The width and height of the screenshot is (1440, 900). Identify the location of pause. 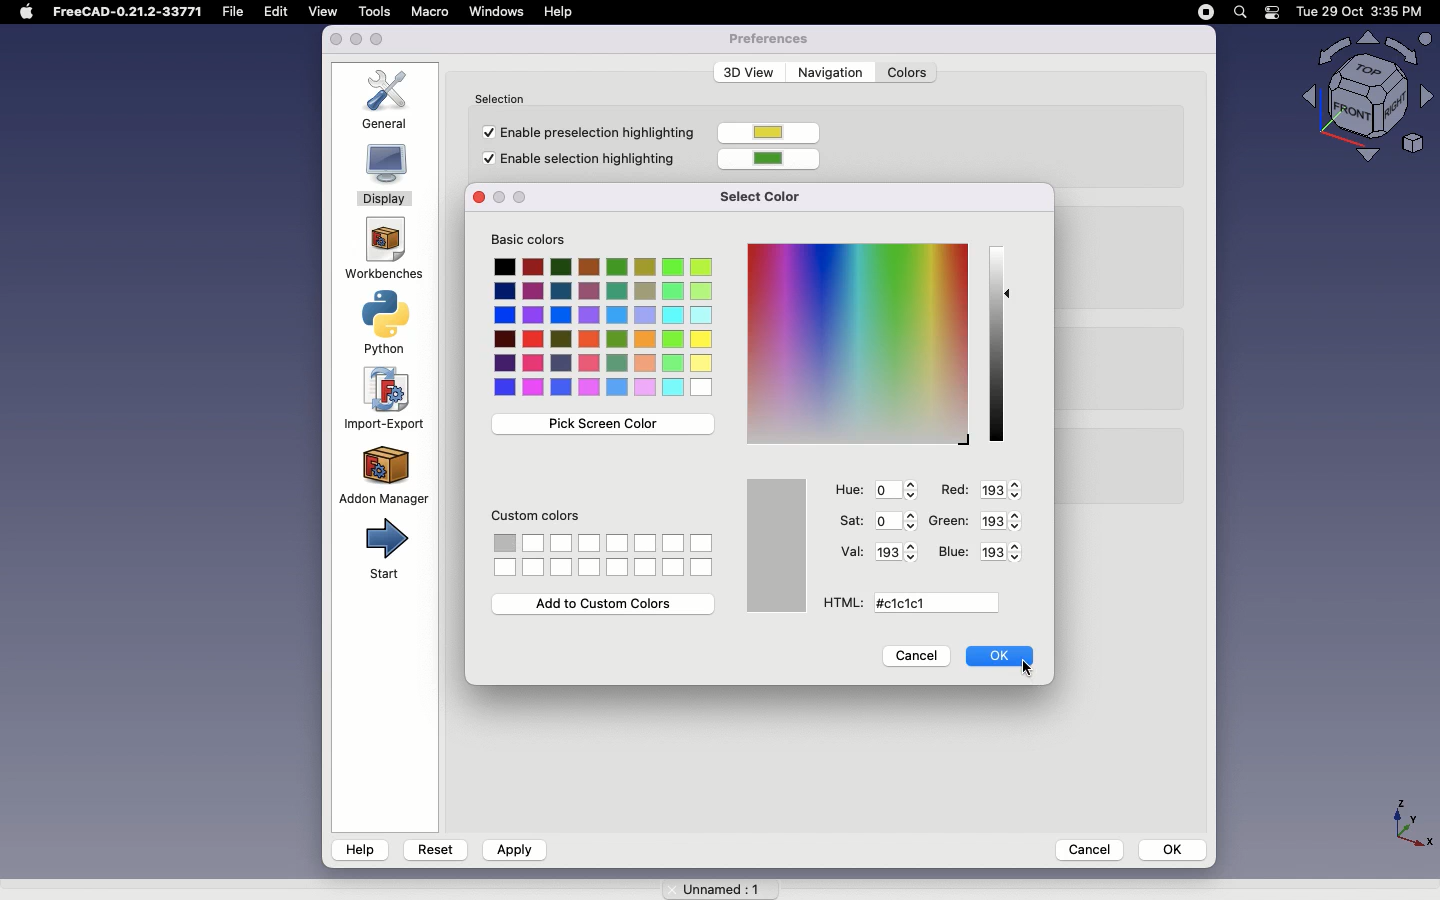
(1206, 12).